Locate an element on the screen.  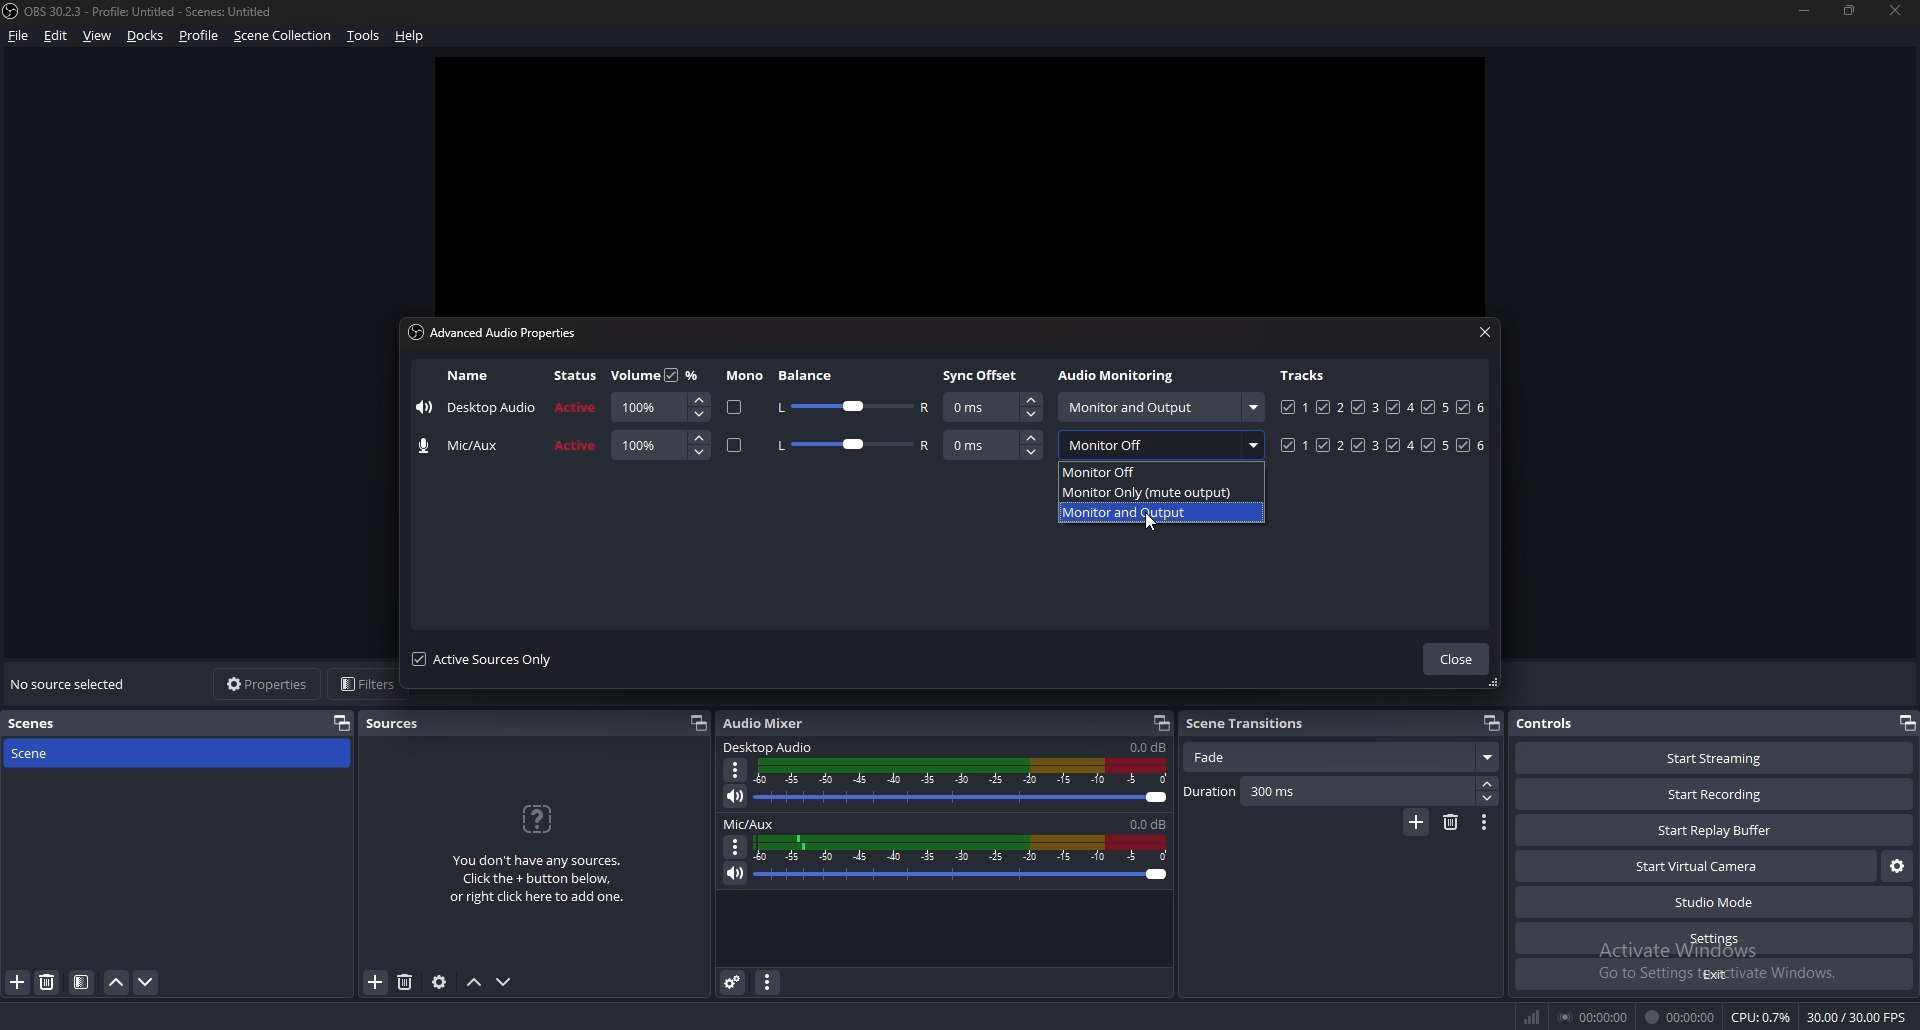
sync offset is located at coordinates (981, 375).